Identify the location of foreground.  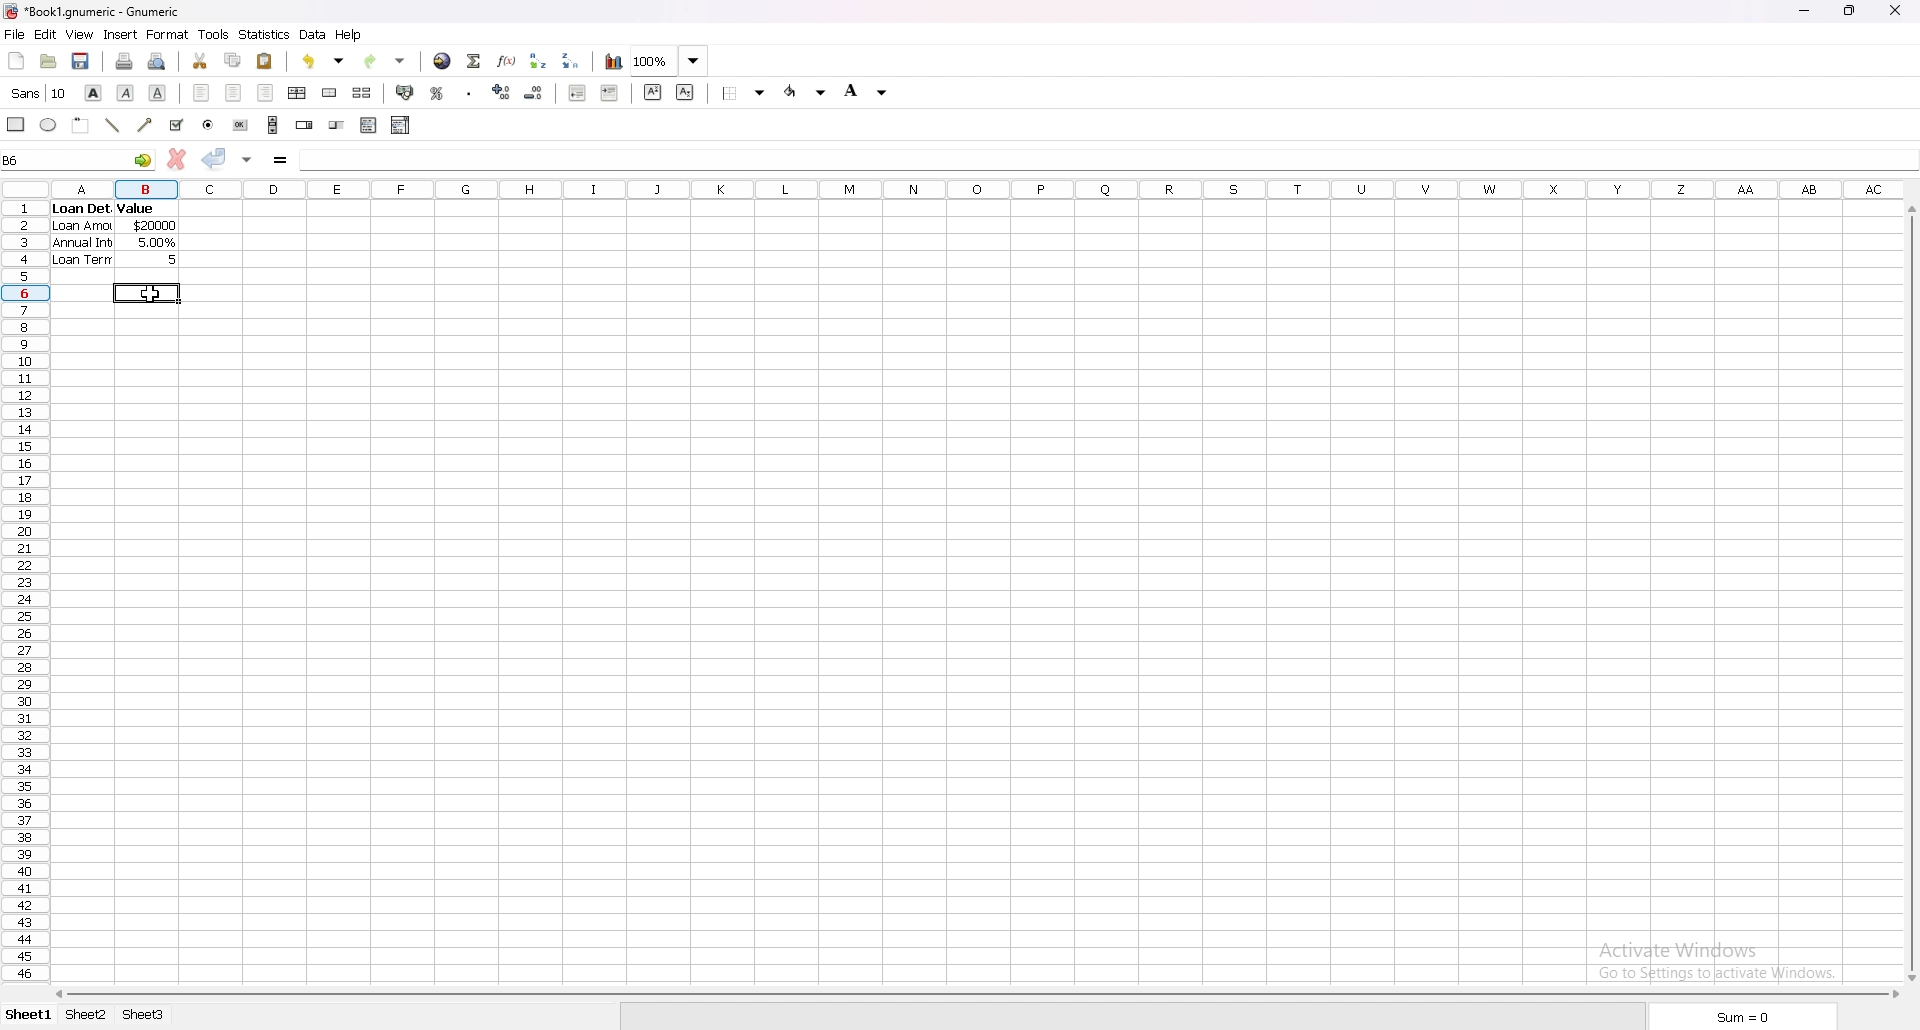
(806, 92).